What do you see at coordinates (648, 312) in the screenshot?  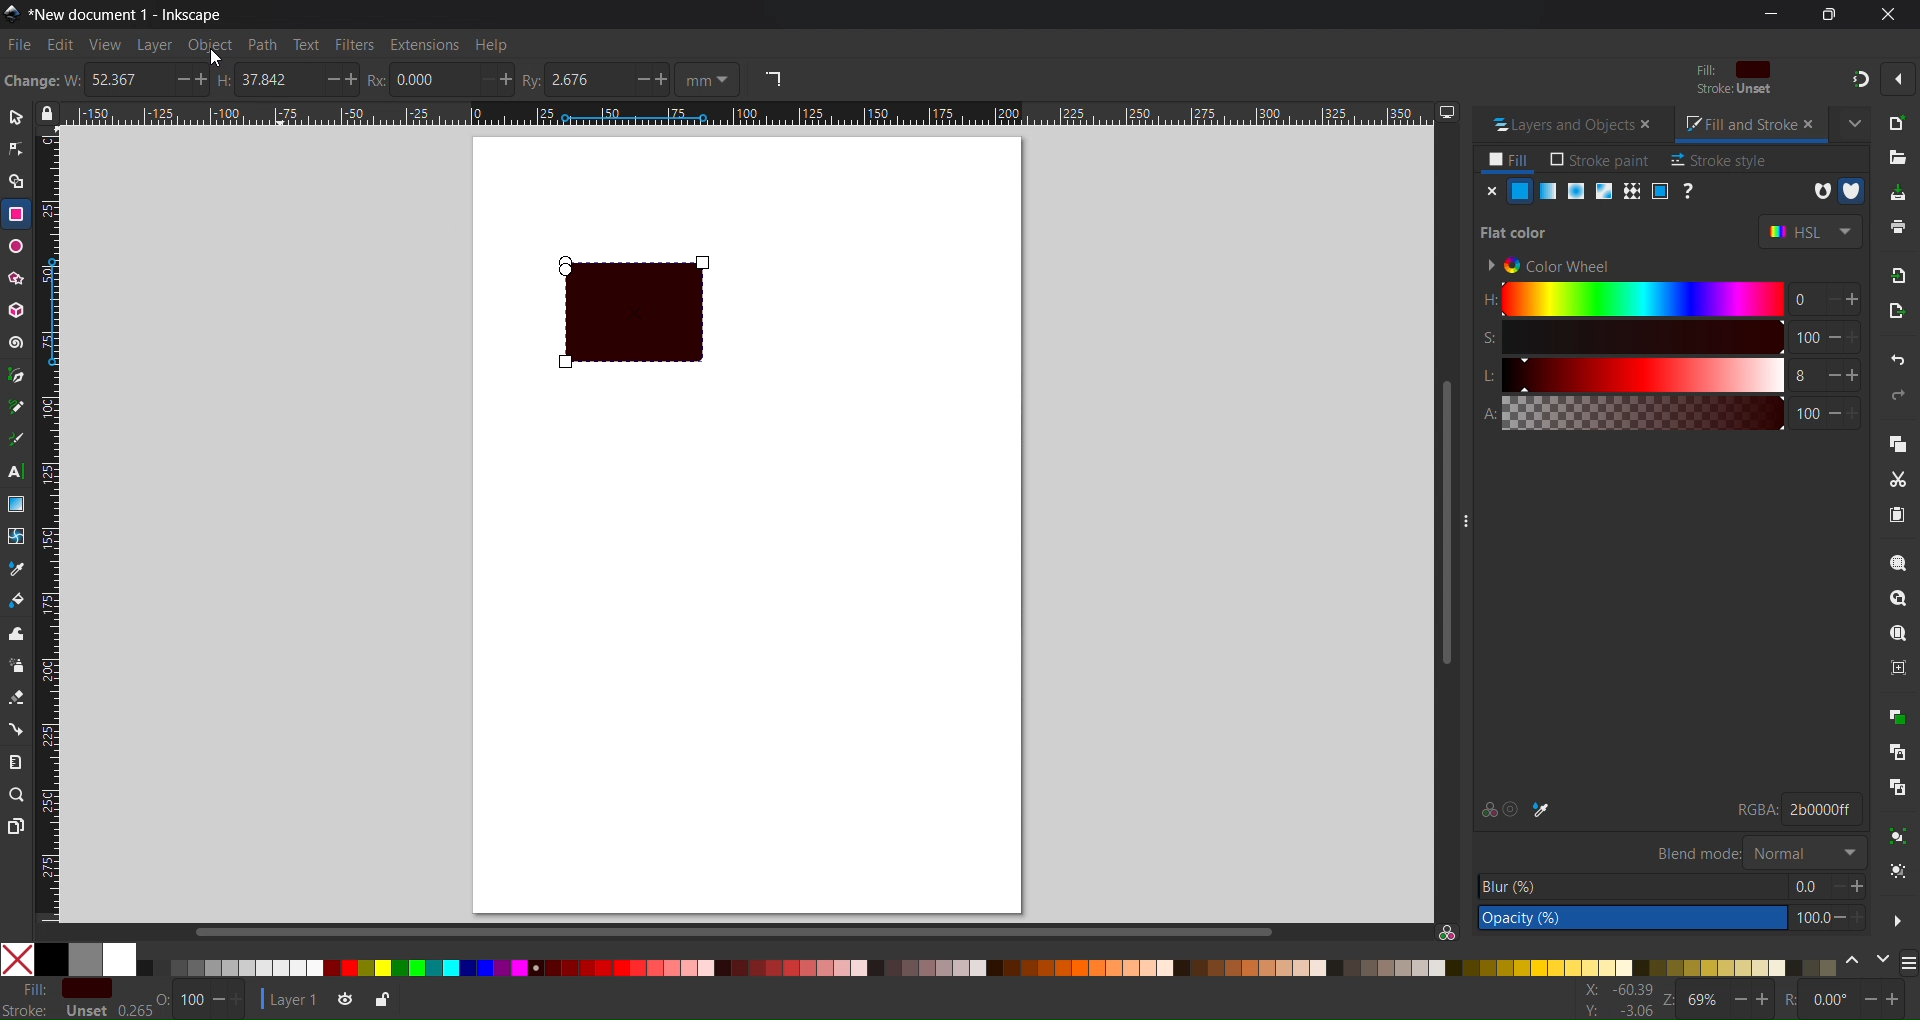 I see `Rectangle with fill color` at bounding box center [648, 312].